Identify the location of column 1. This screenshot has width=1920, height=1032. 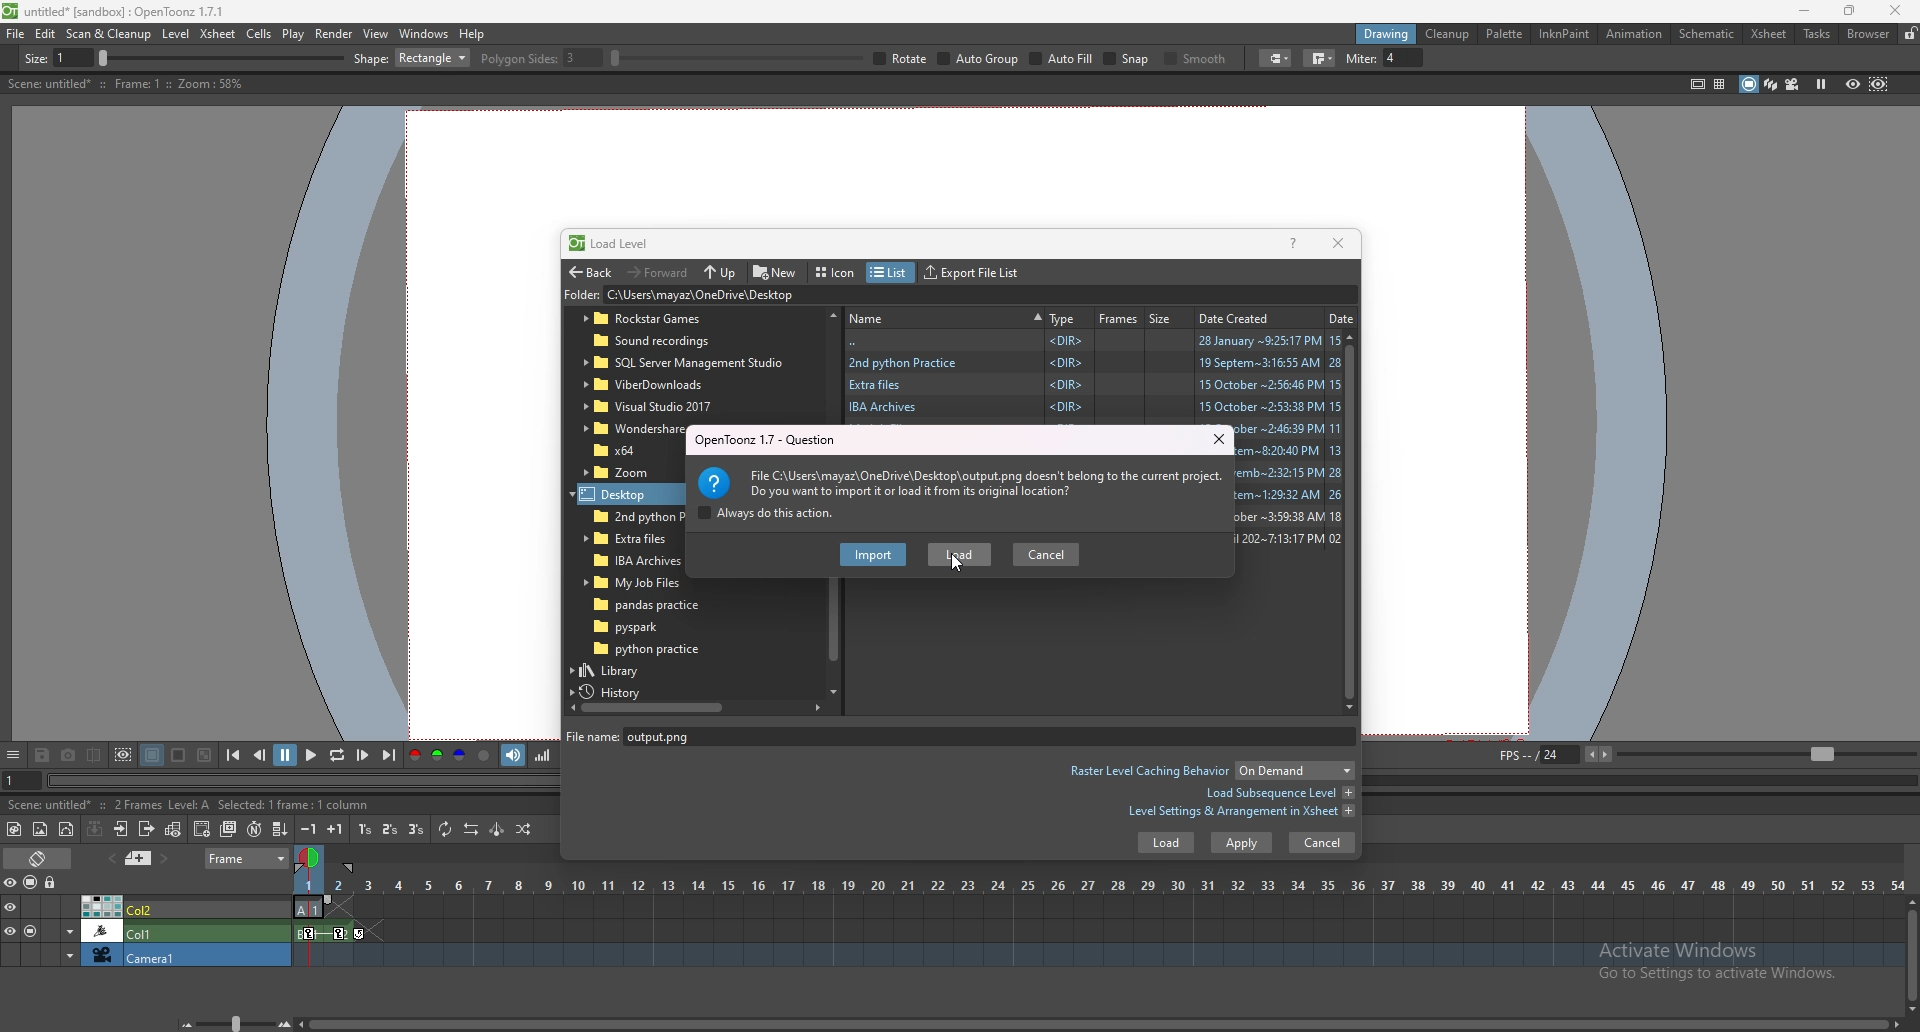
(146, 930).